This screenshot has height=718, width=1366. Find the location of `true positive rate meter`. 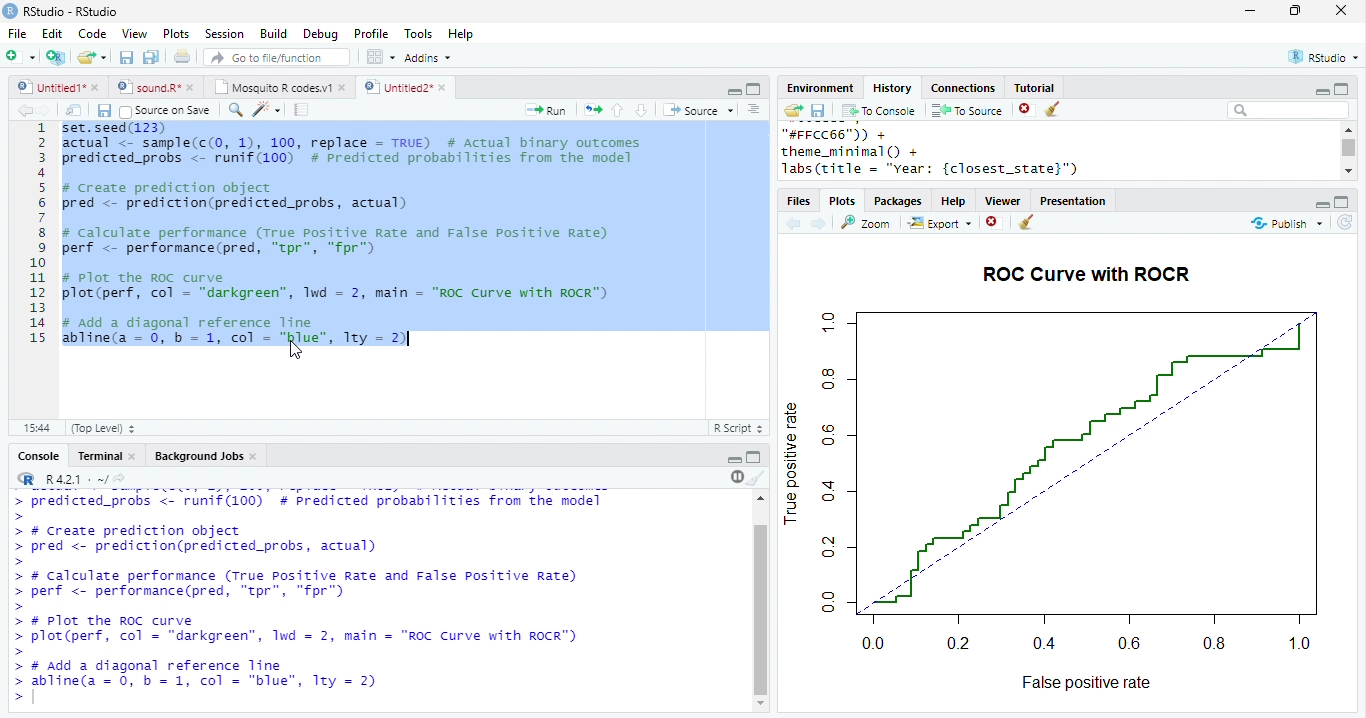

true positive rate meter is located at coordinates (834, 461).